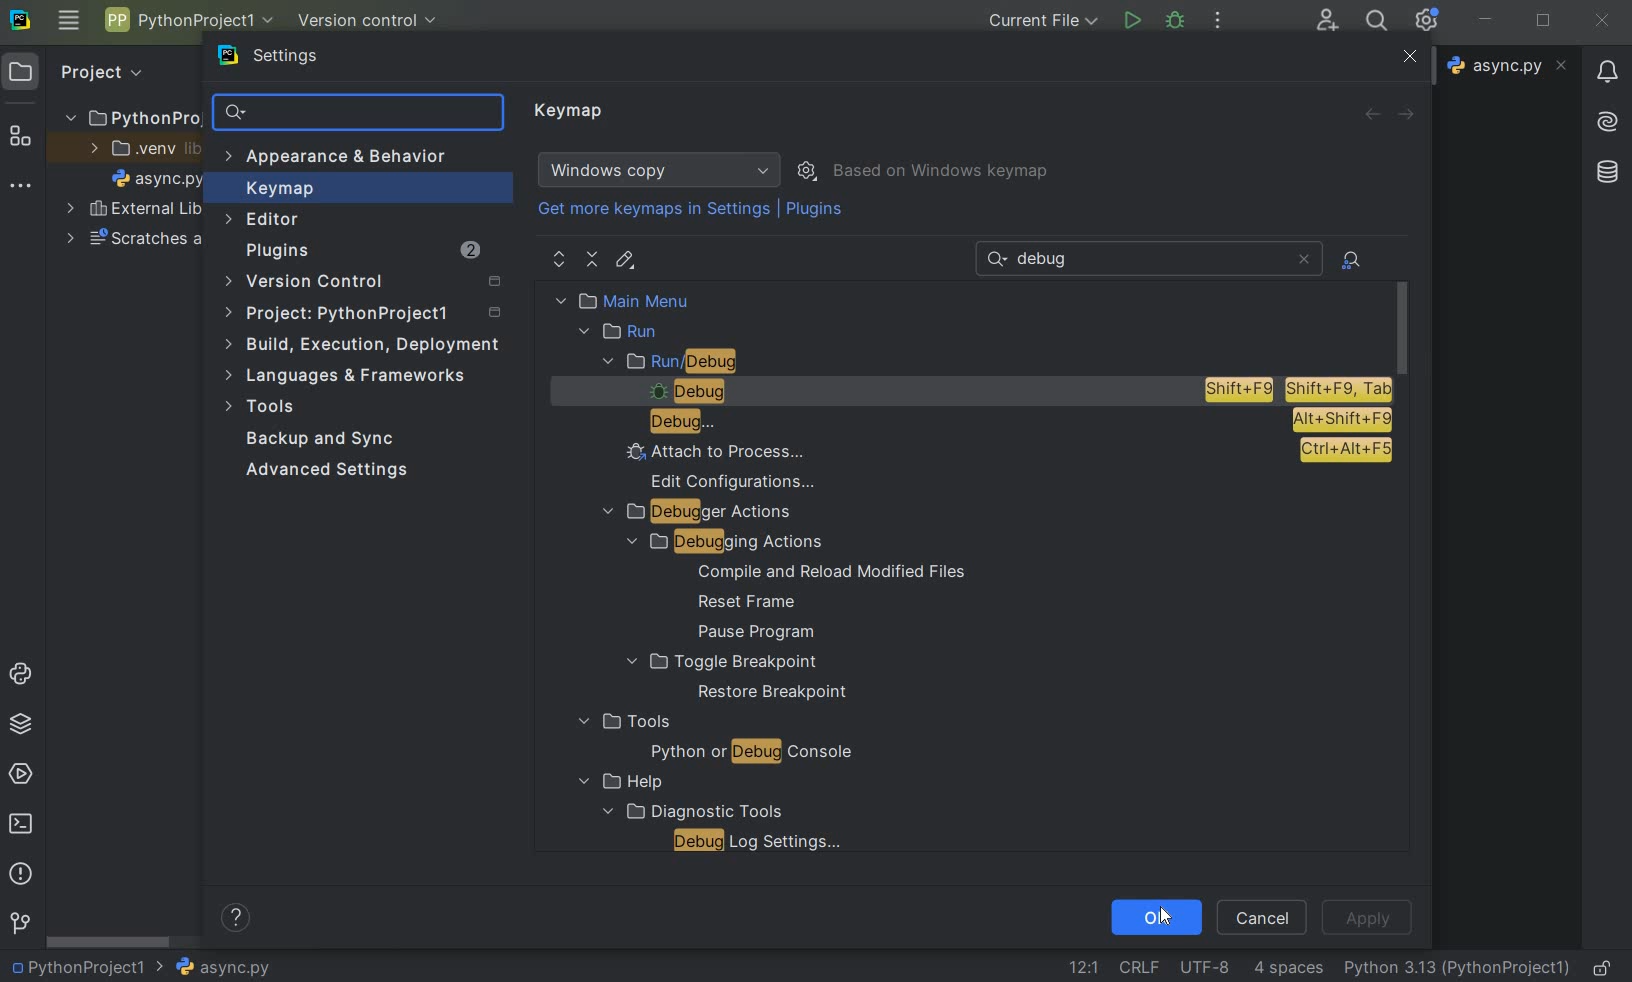 The image size is (1632, 982). What do you see at coordinates (23, 823) in the screenshot?
I see `terminal` at bounding box center [23, 823].